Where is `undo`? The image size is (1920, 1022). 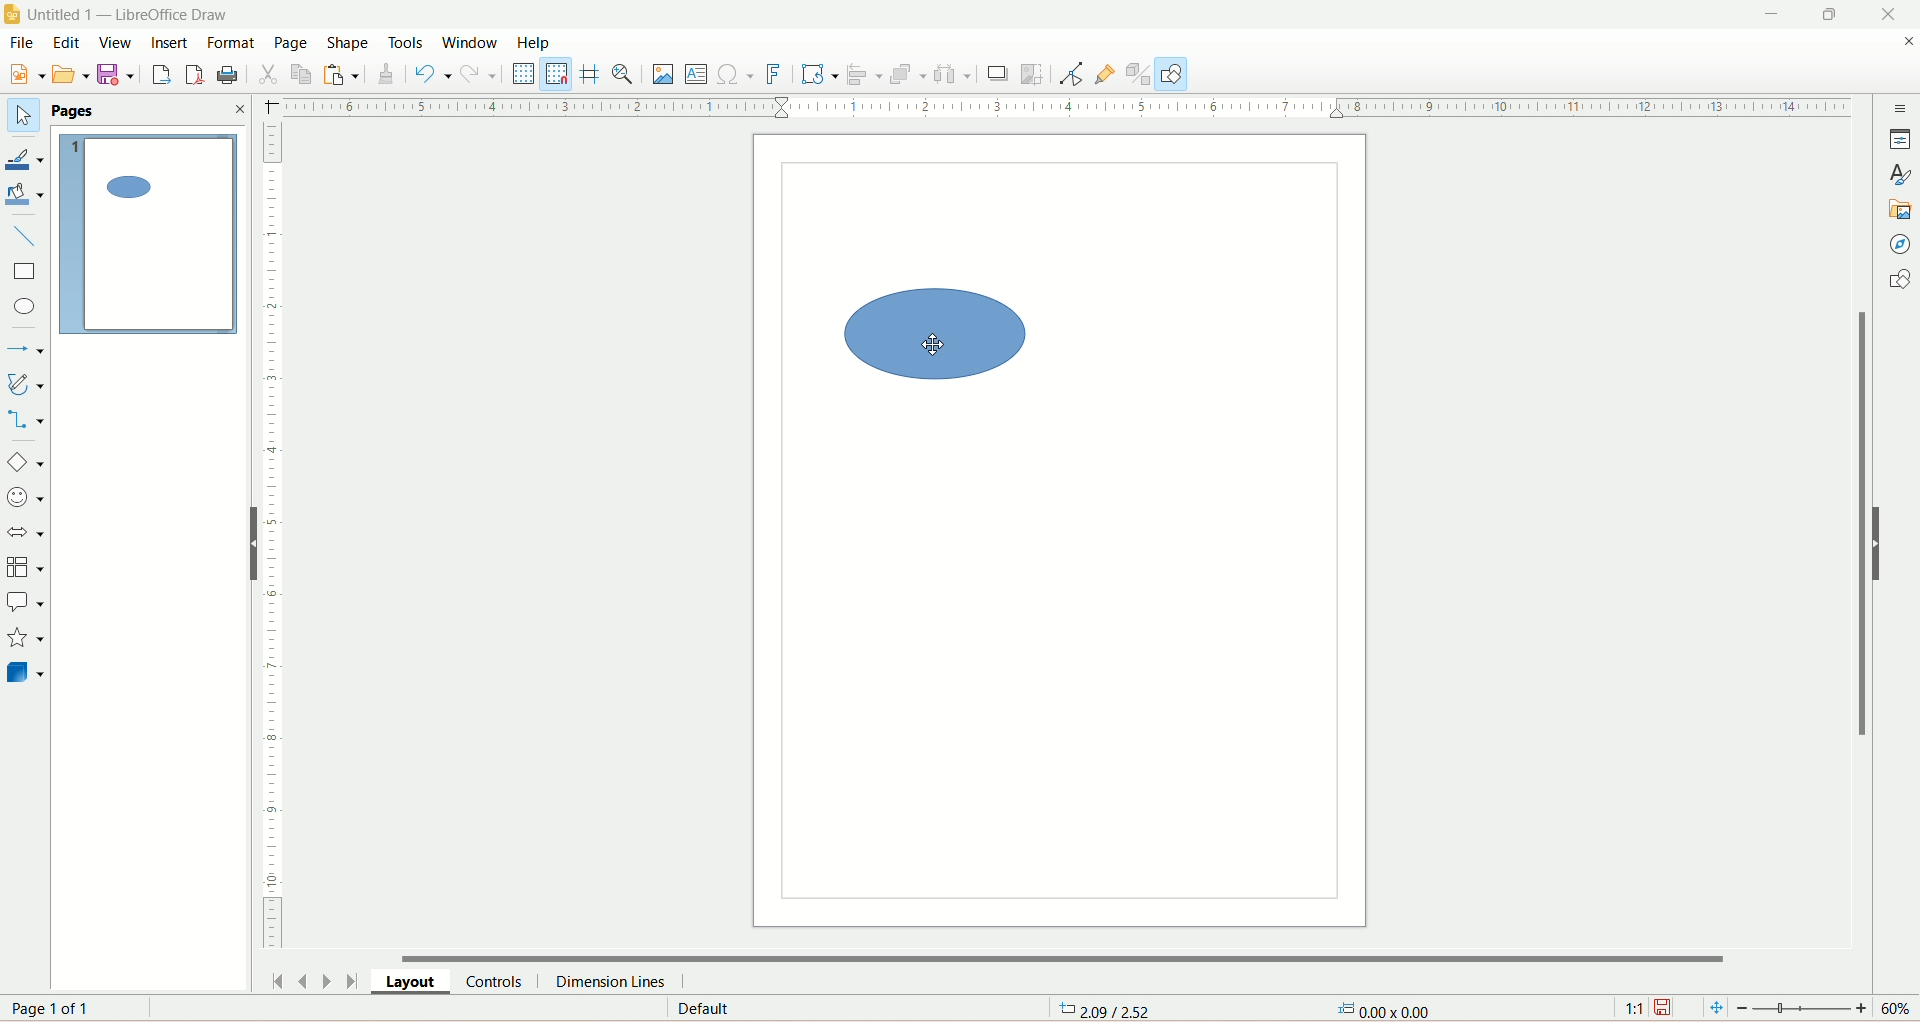
undo is located at coordinates (433, 74).